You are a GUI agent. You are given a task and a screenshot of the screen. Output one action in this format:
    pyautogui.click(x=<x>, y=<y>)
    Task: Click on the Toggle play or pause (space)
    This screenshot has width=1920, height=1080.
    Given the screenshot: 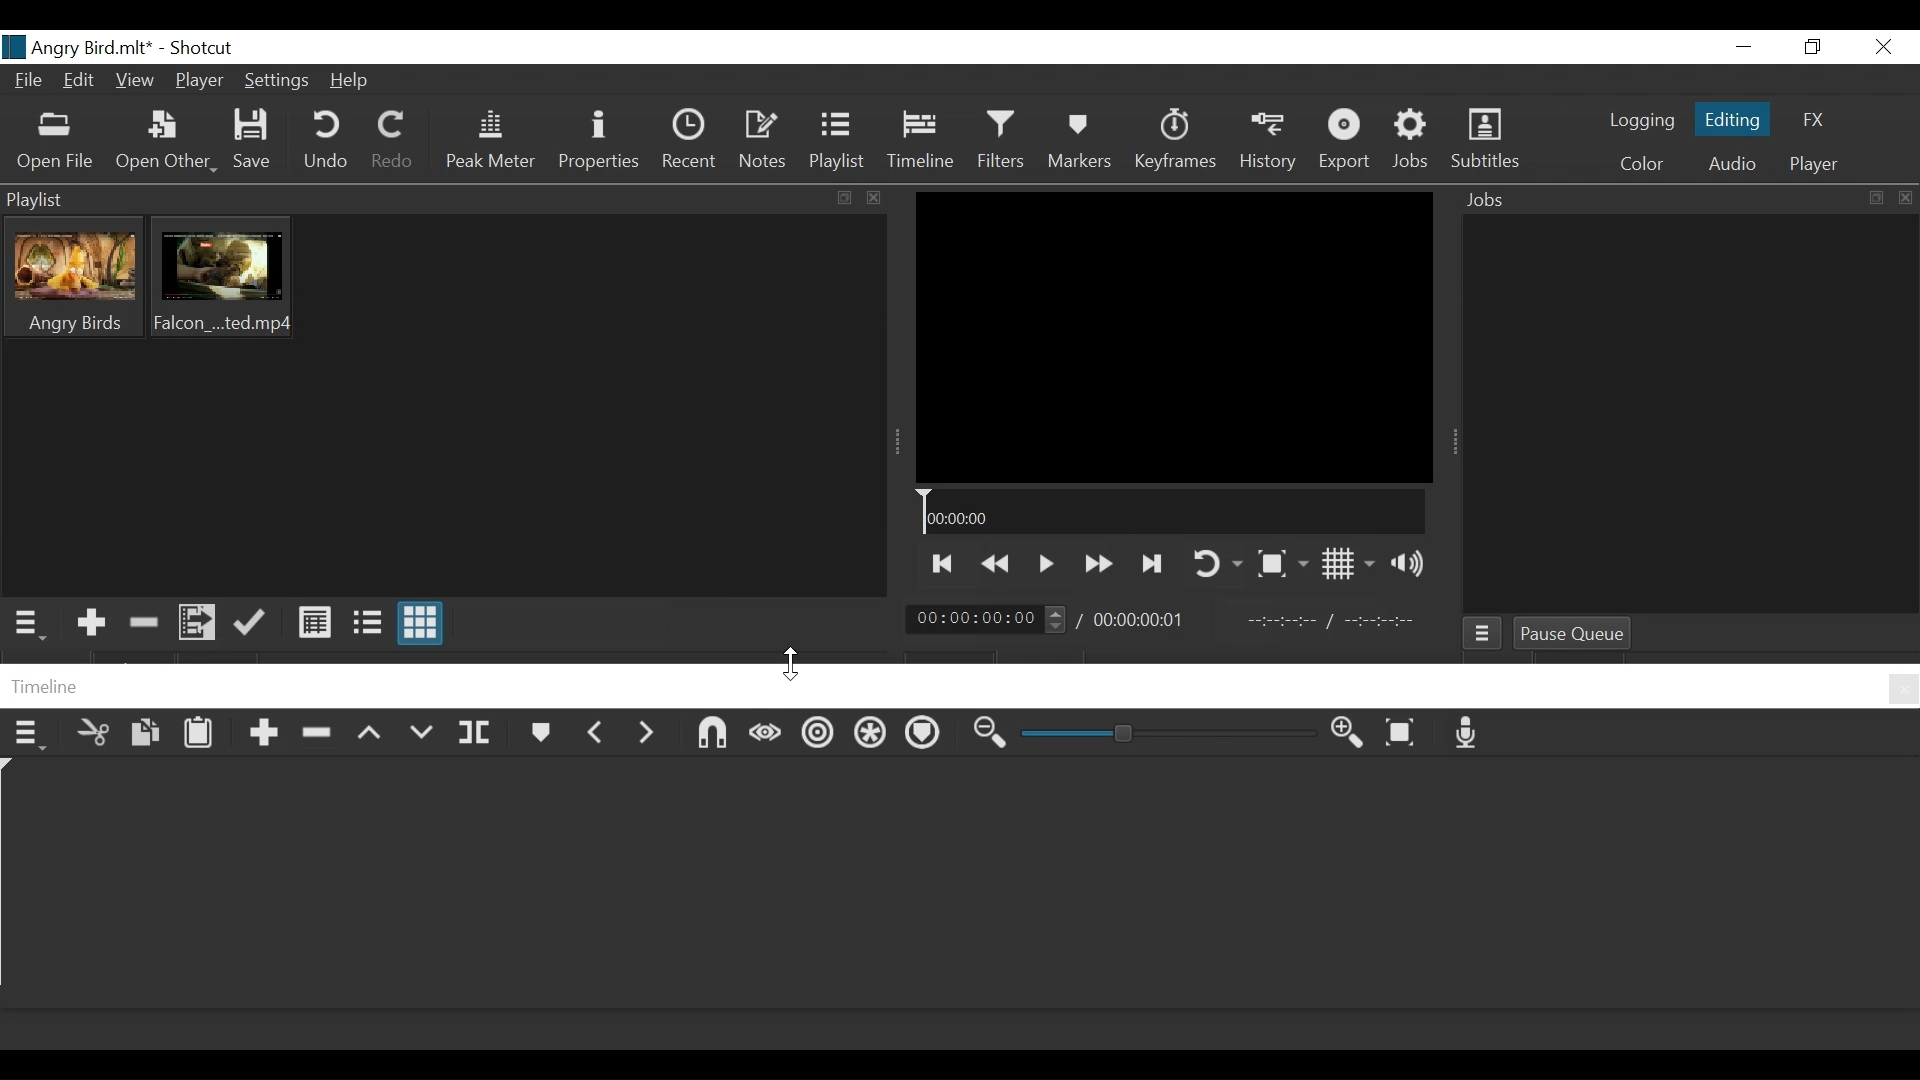 What is the action you would take?
    pyautogui.click(x=1045, y=564)
    